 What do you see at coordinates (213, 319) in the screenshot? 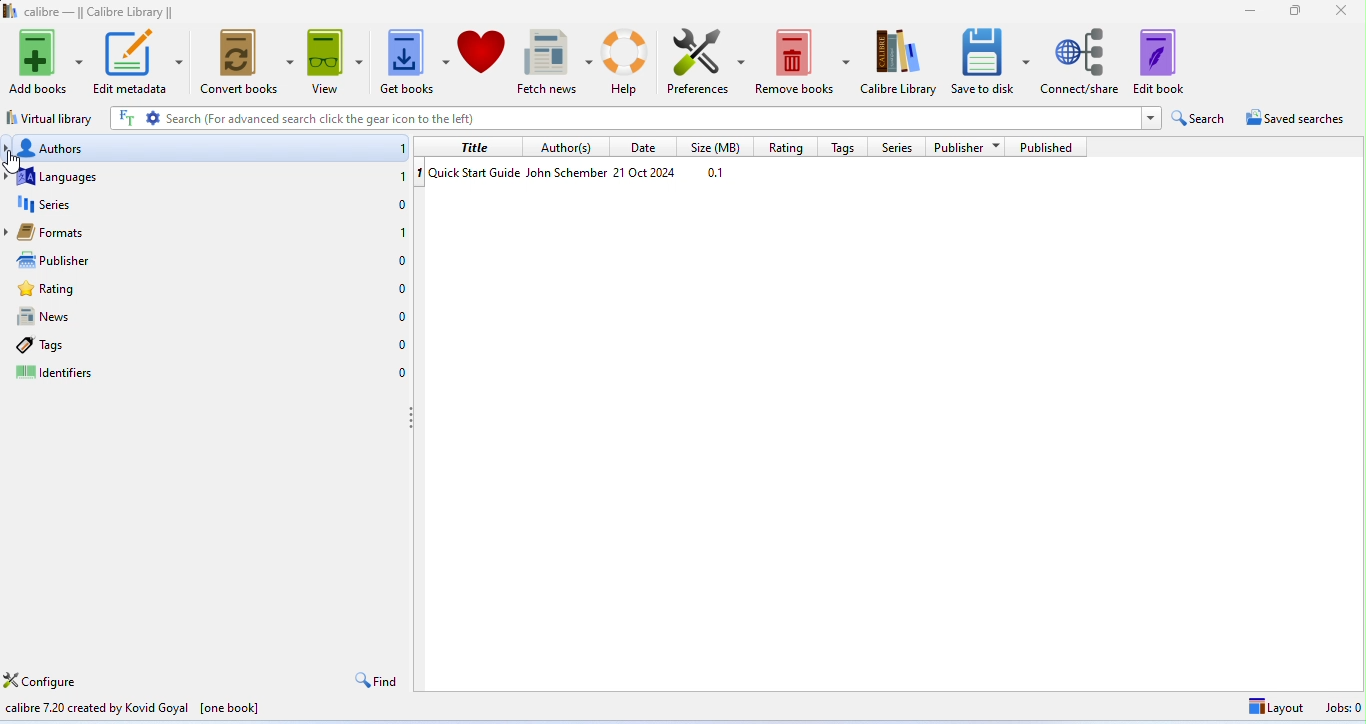
I see `news` at bounding box center [213, 319].